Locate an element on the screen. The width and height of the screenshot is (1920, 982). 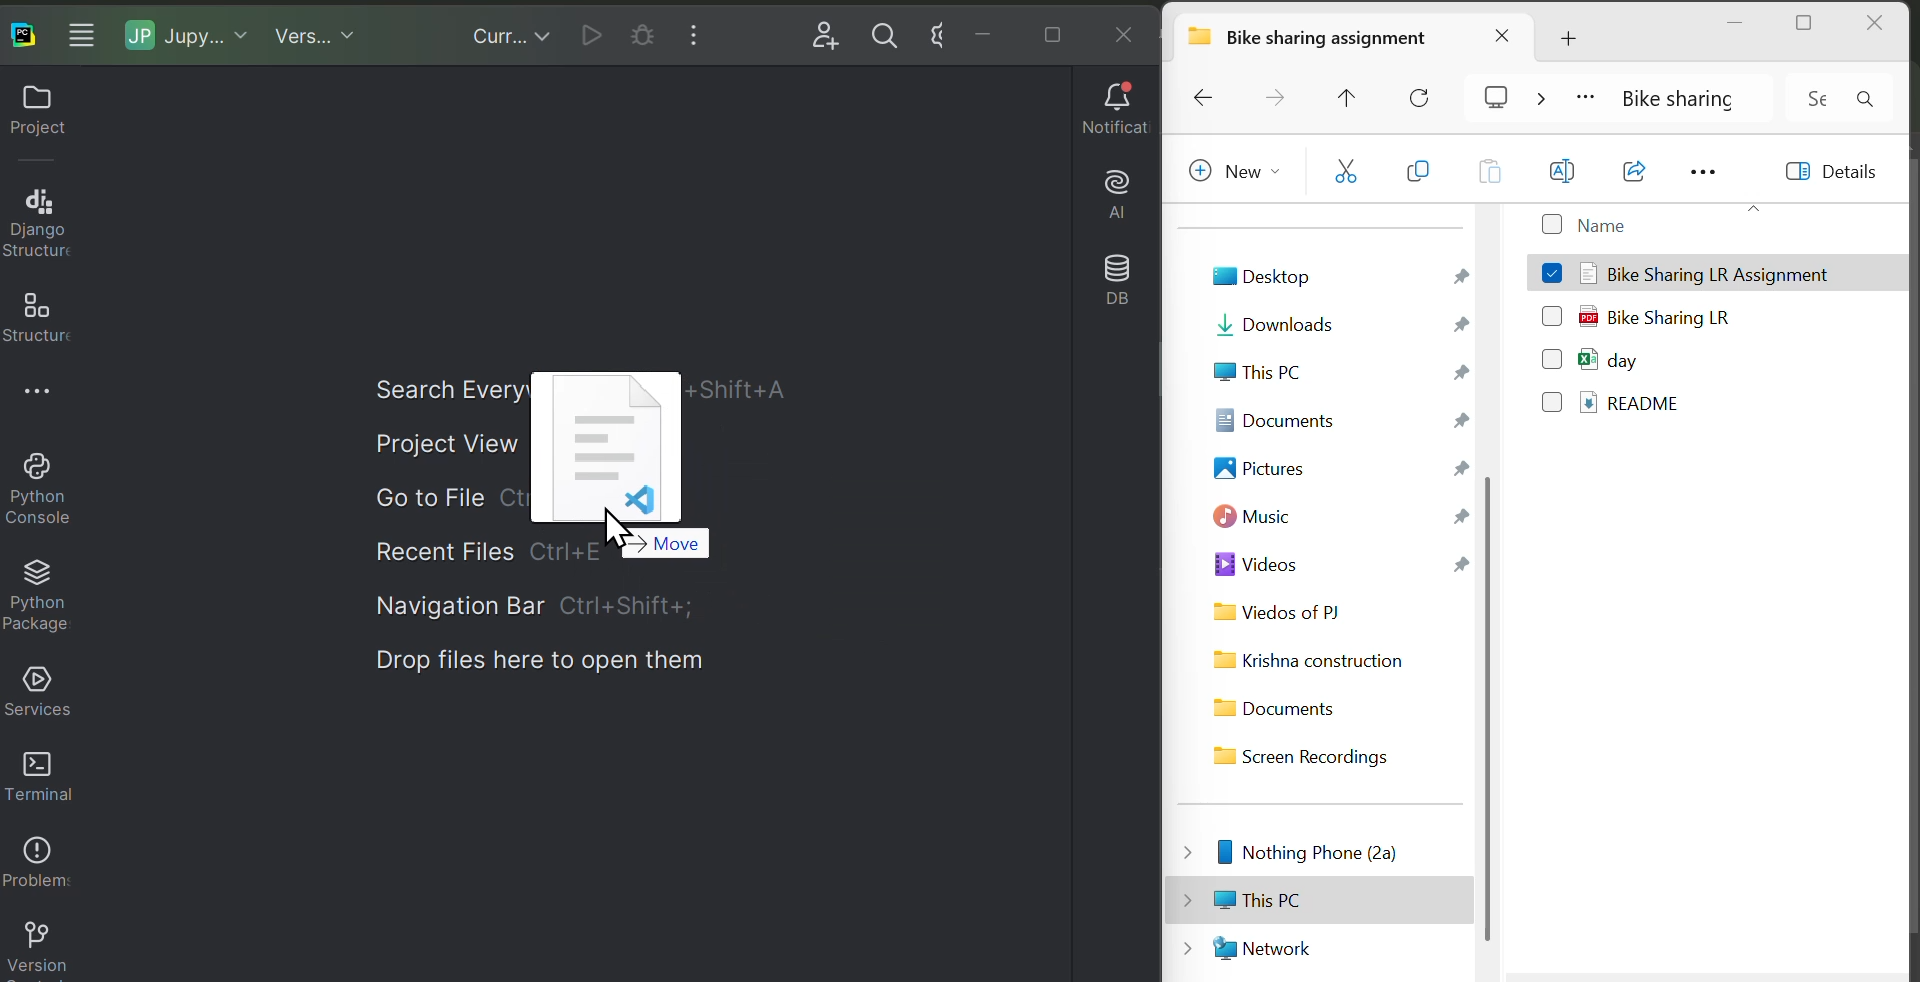
Pictures is located at coordinates (1336, 467).